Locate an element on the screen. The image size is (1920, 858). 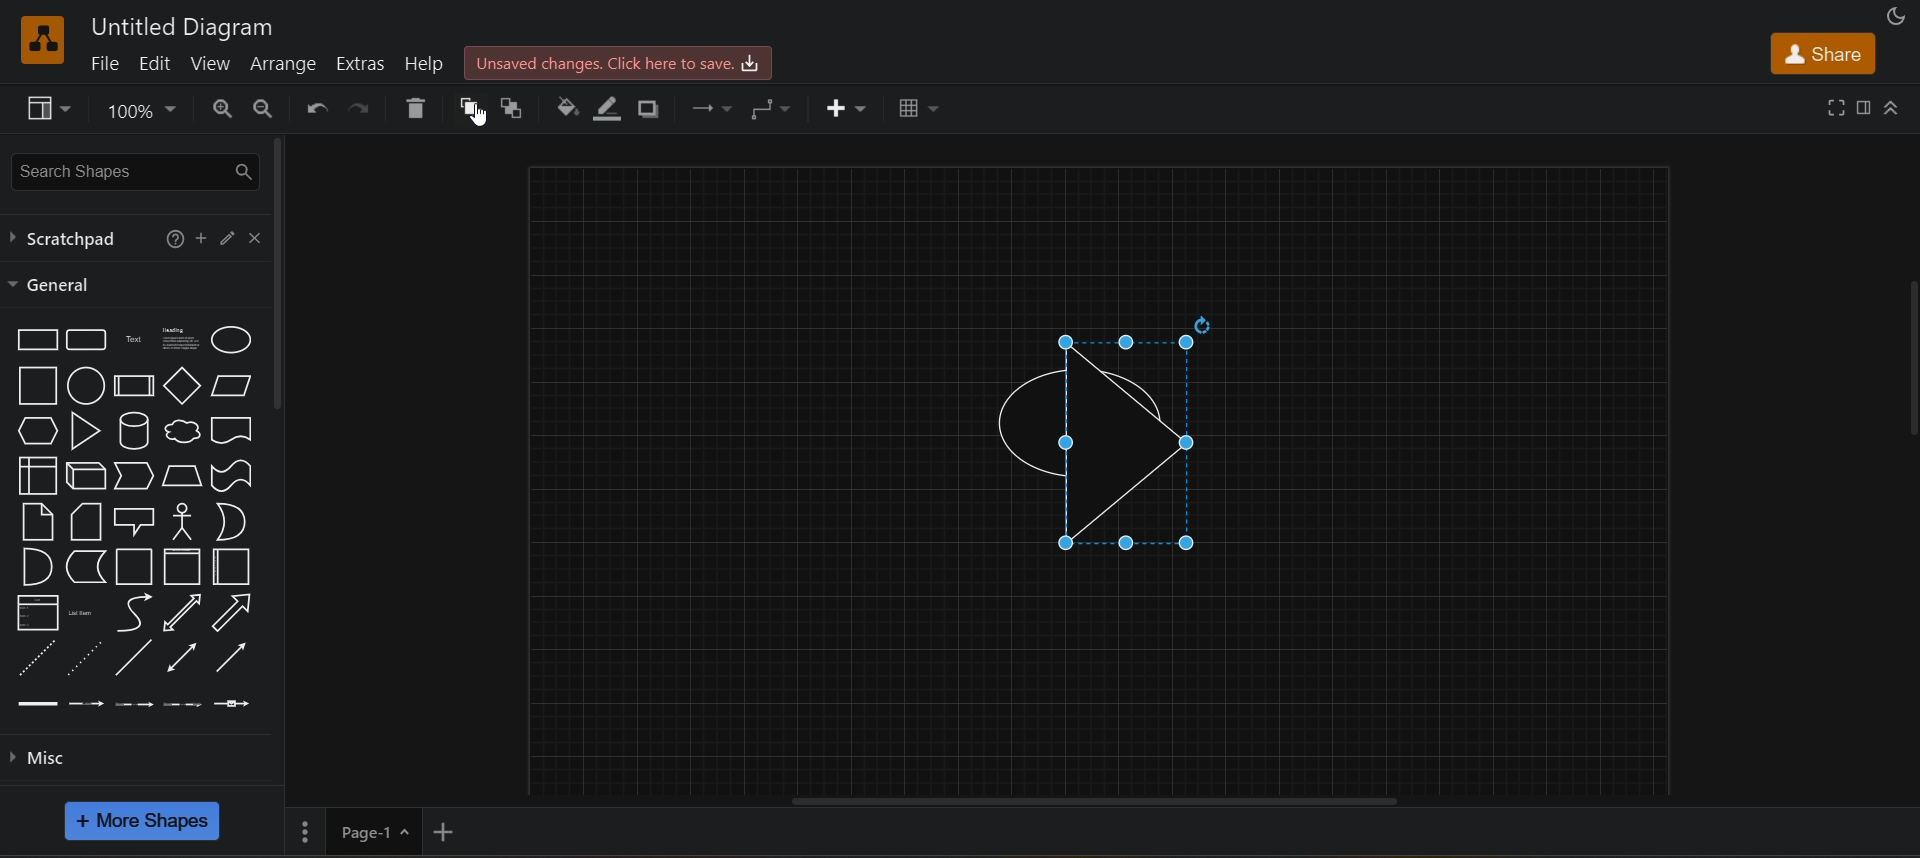
text is located at coordinates (132, 340).